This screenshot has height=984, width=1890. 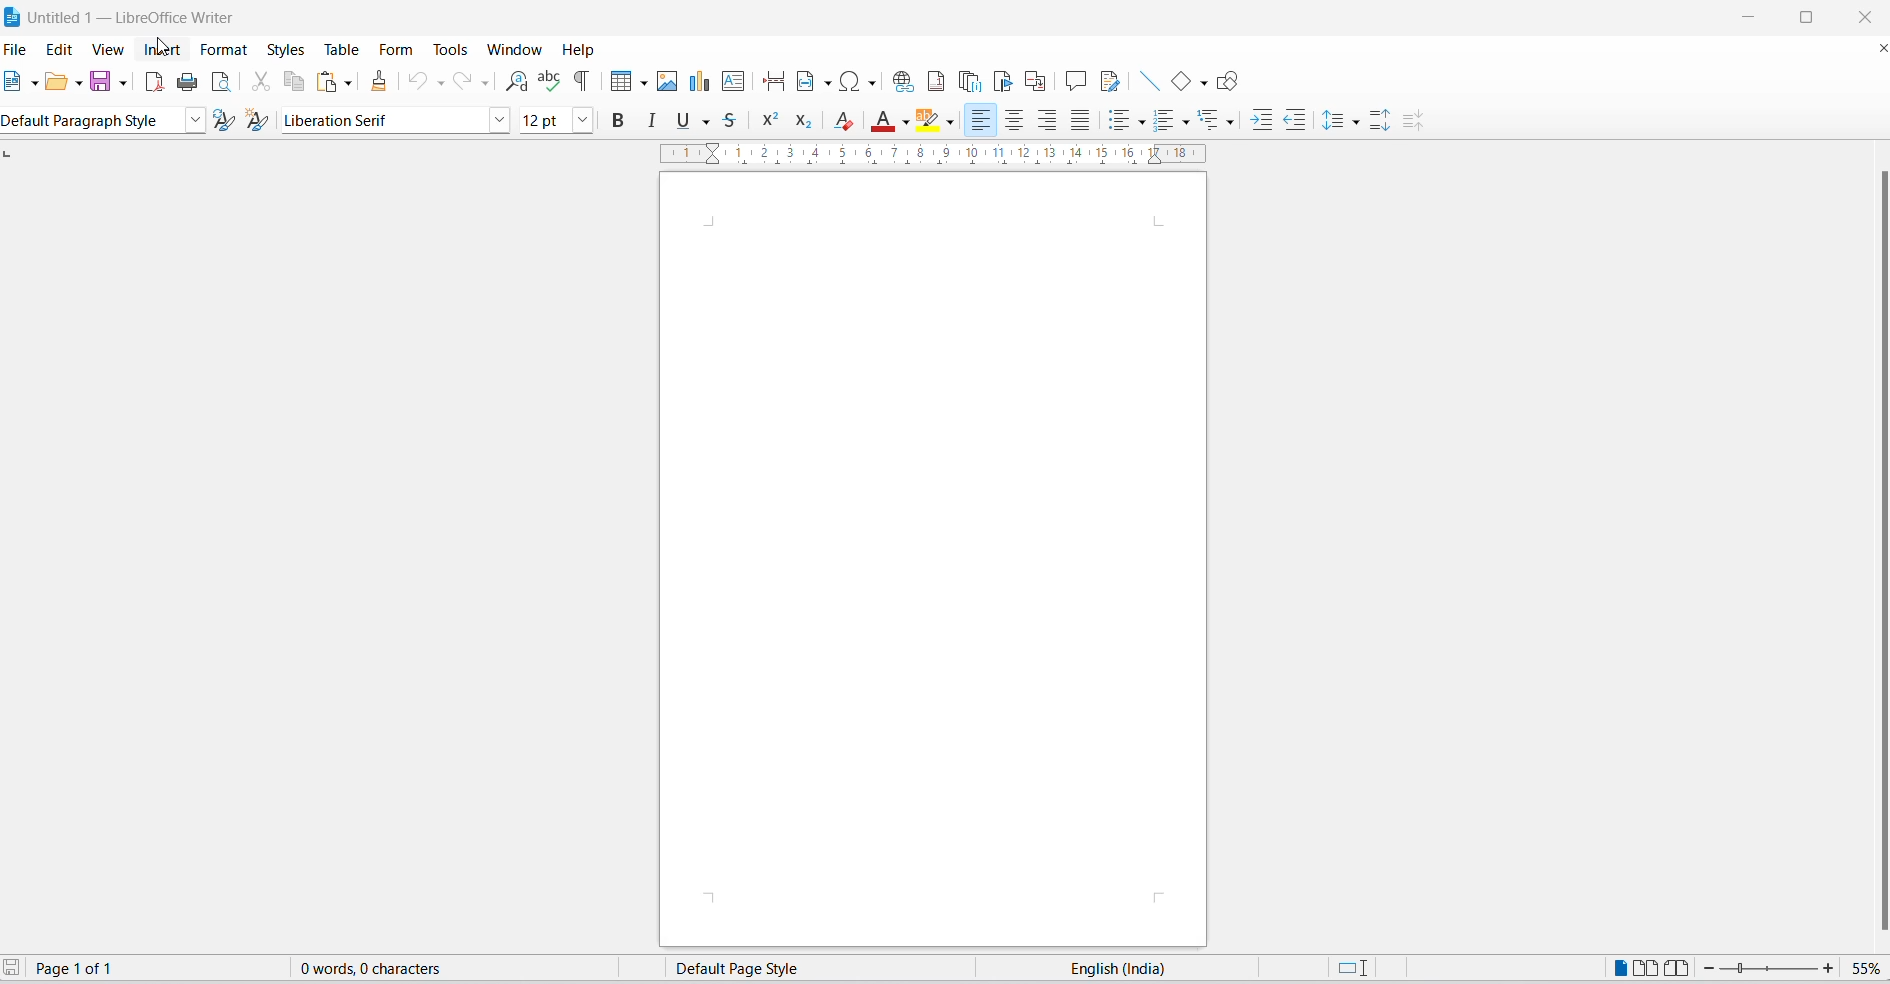 What do you see at coordinates (884, 122) in the screenshot?
I see `font color` at bounding box center [884, 122].